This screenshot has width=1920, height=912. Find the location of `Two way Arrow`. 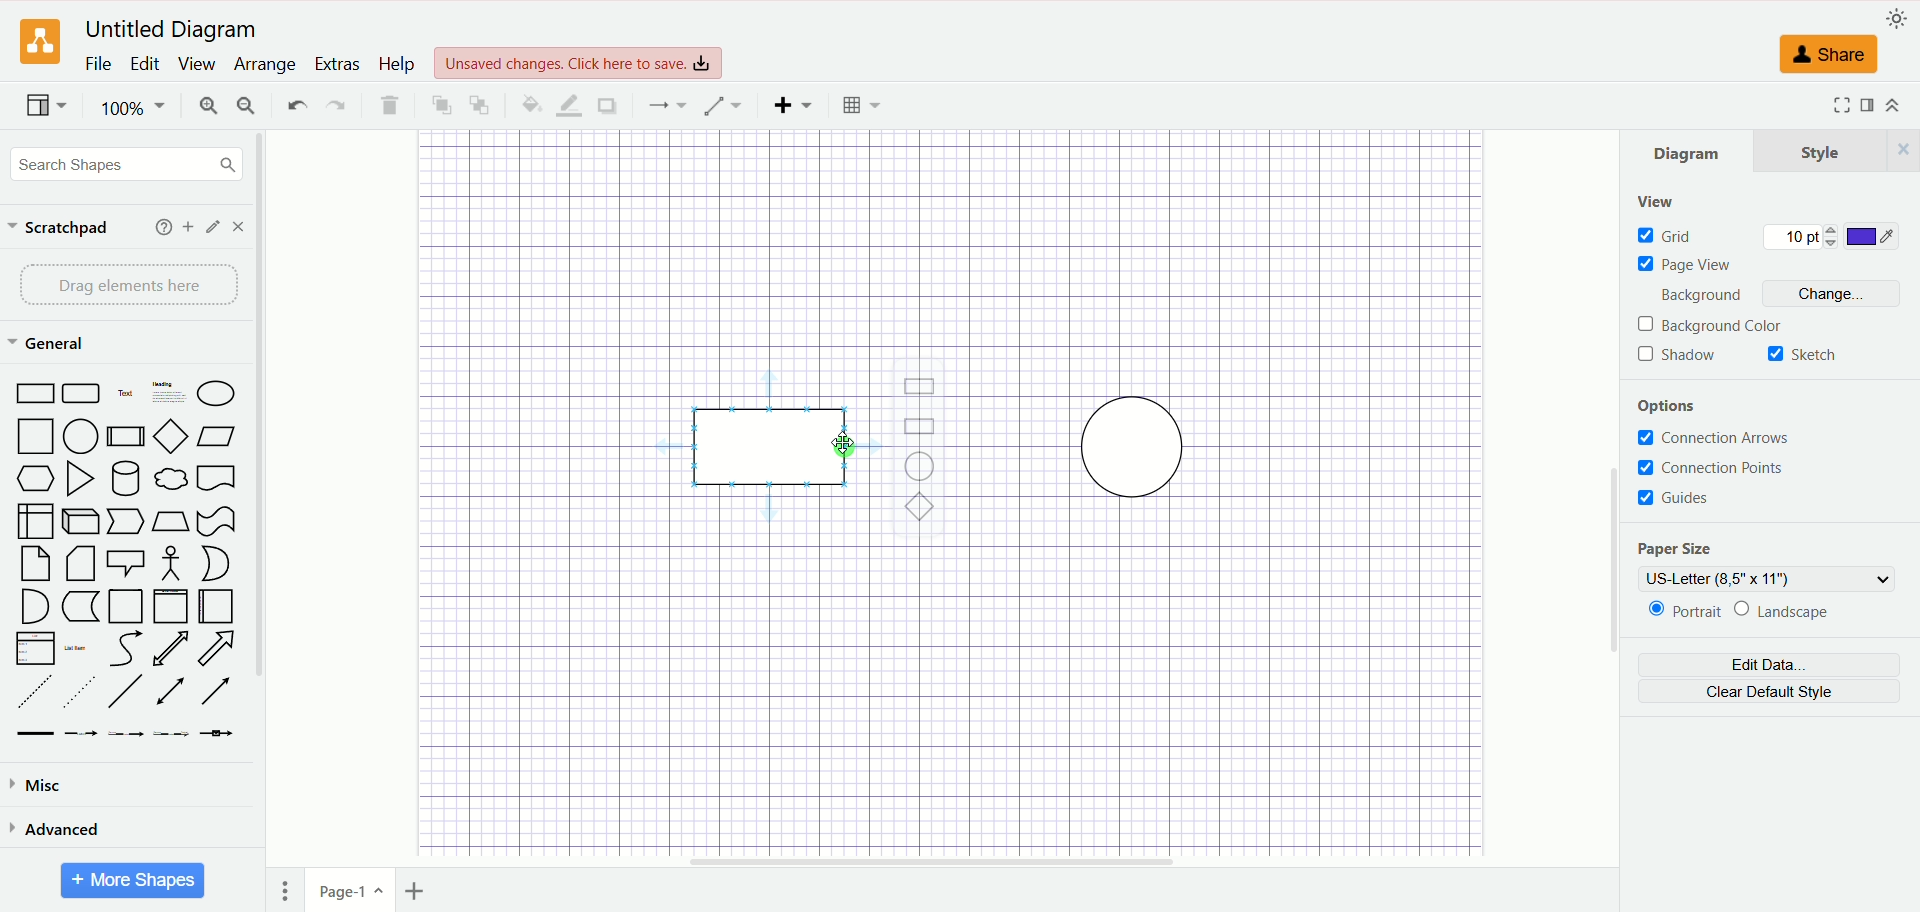

Two way Arrow is located at coordinates (173, 649).